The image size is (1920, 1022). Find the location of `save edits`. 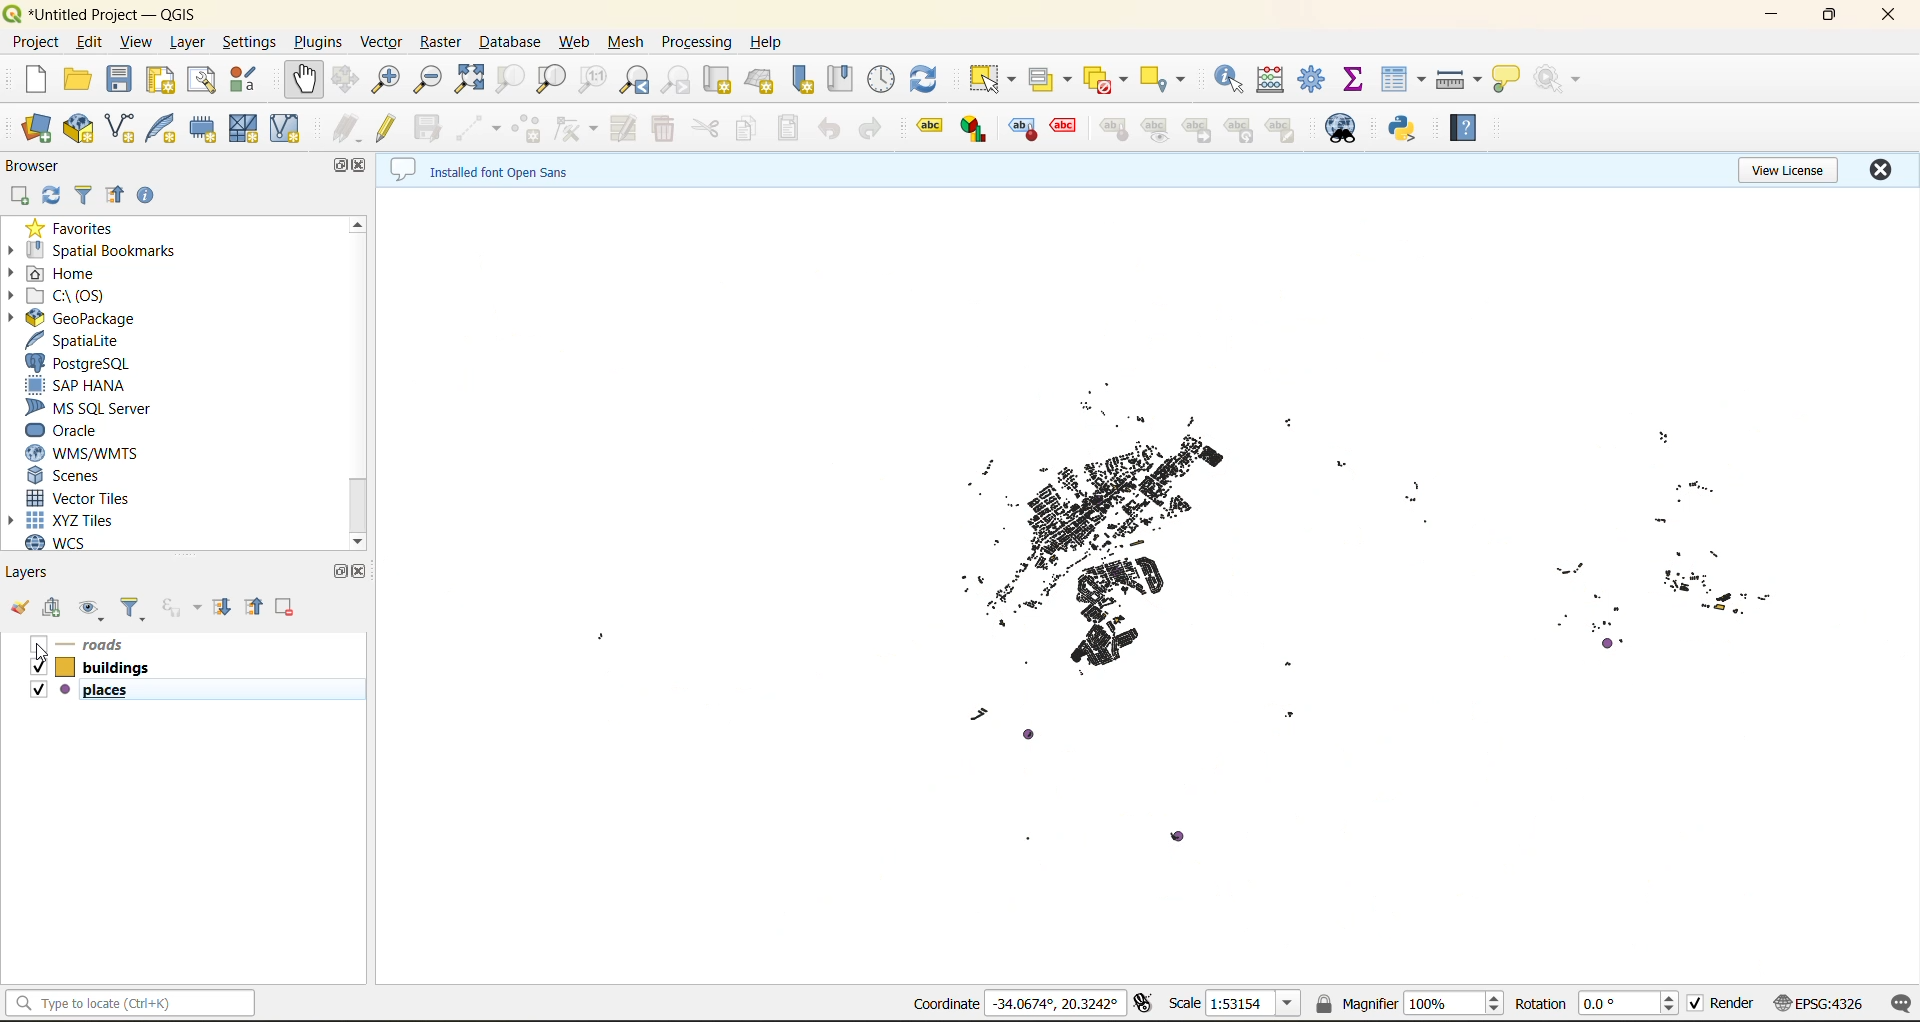

save edits is located at coordinates (429, 129).